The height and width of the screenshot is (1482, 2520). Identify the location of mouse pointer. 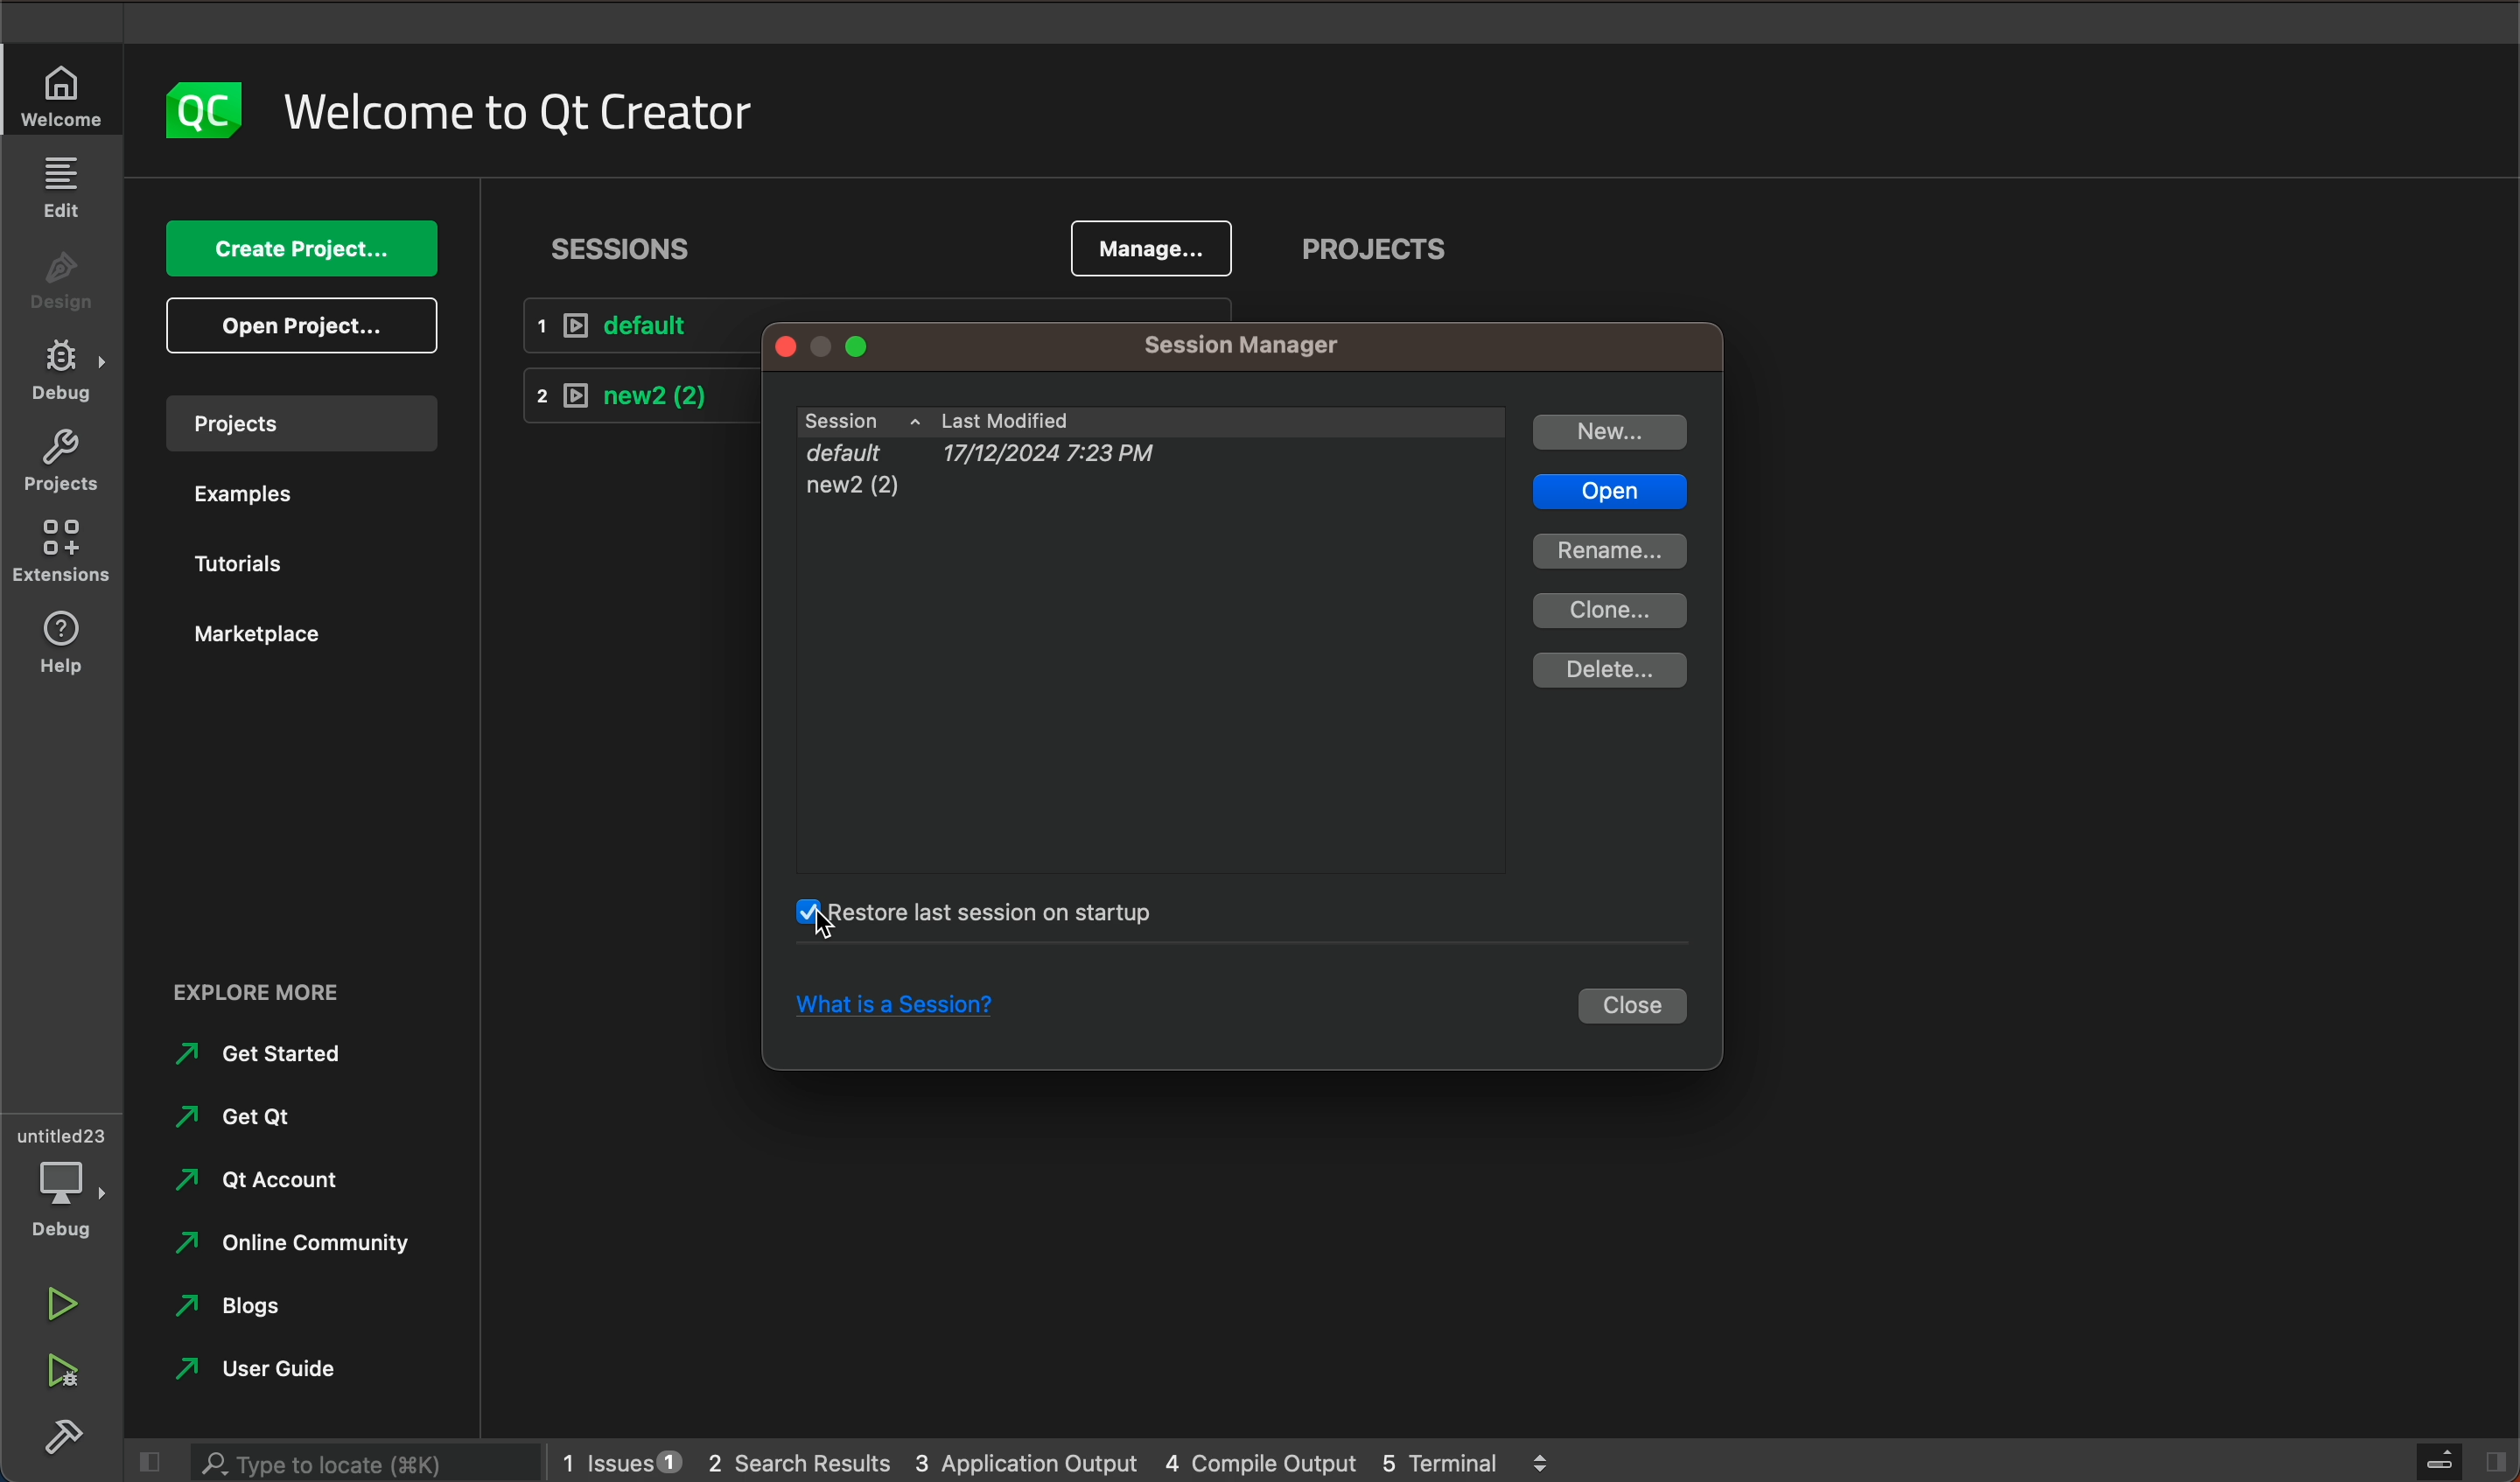
(835, 936).